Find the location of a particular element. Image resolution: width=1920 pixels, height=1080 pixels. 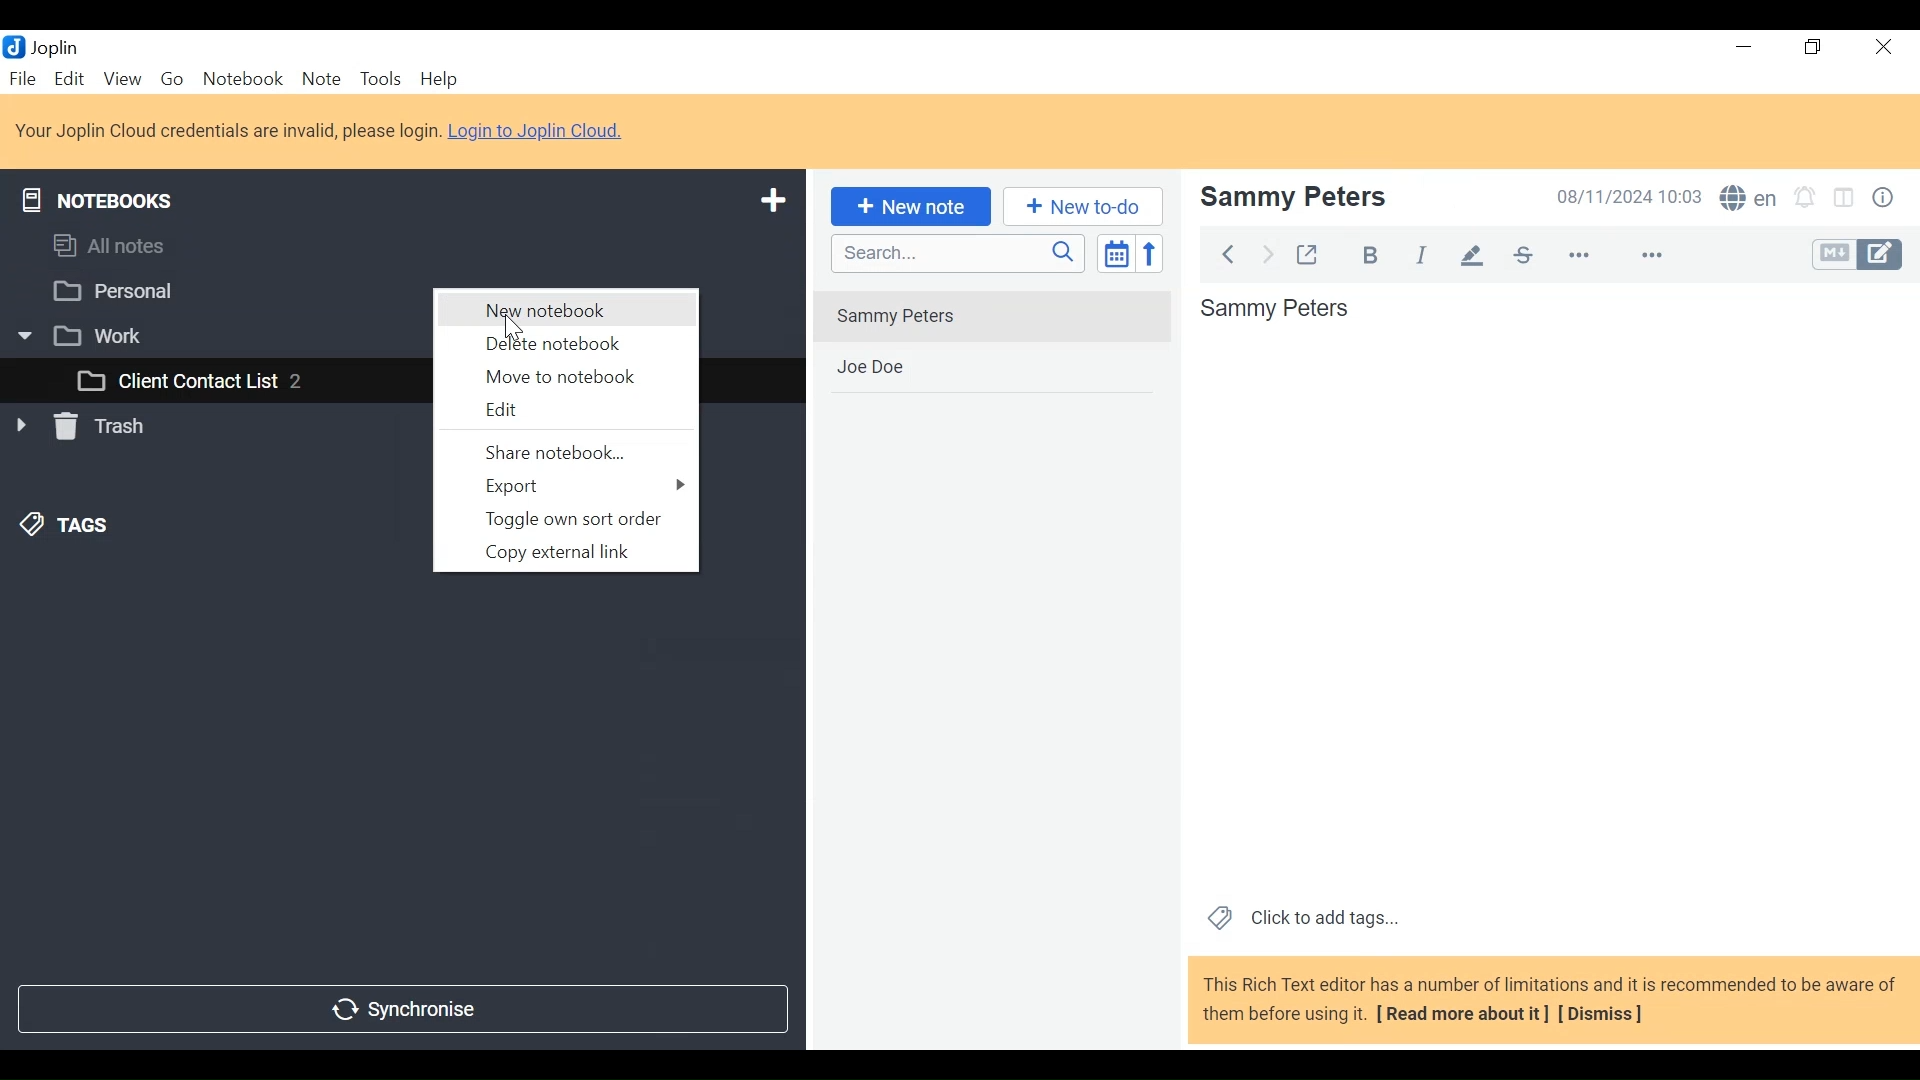

Toggle Editor is located at coordinates (1855, 254).